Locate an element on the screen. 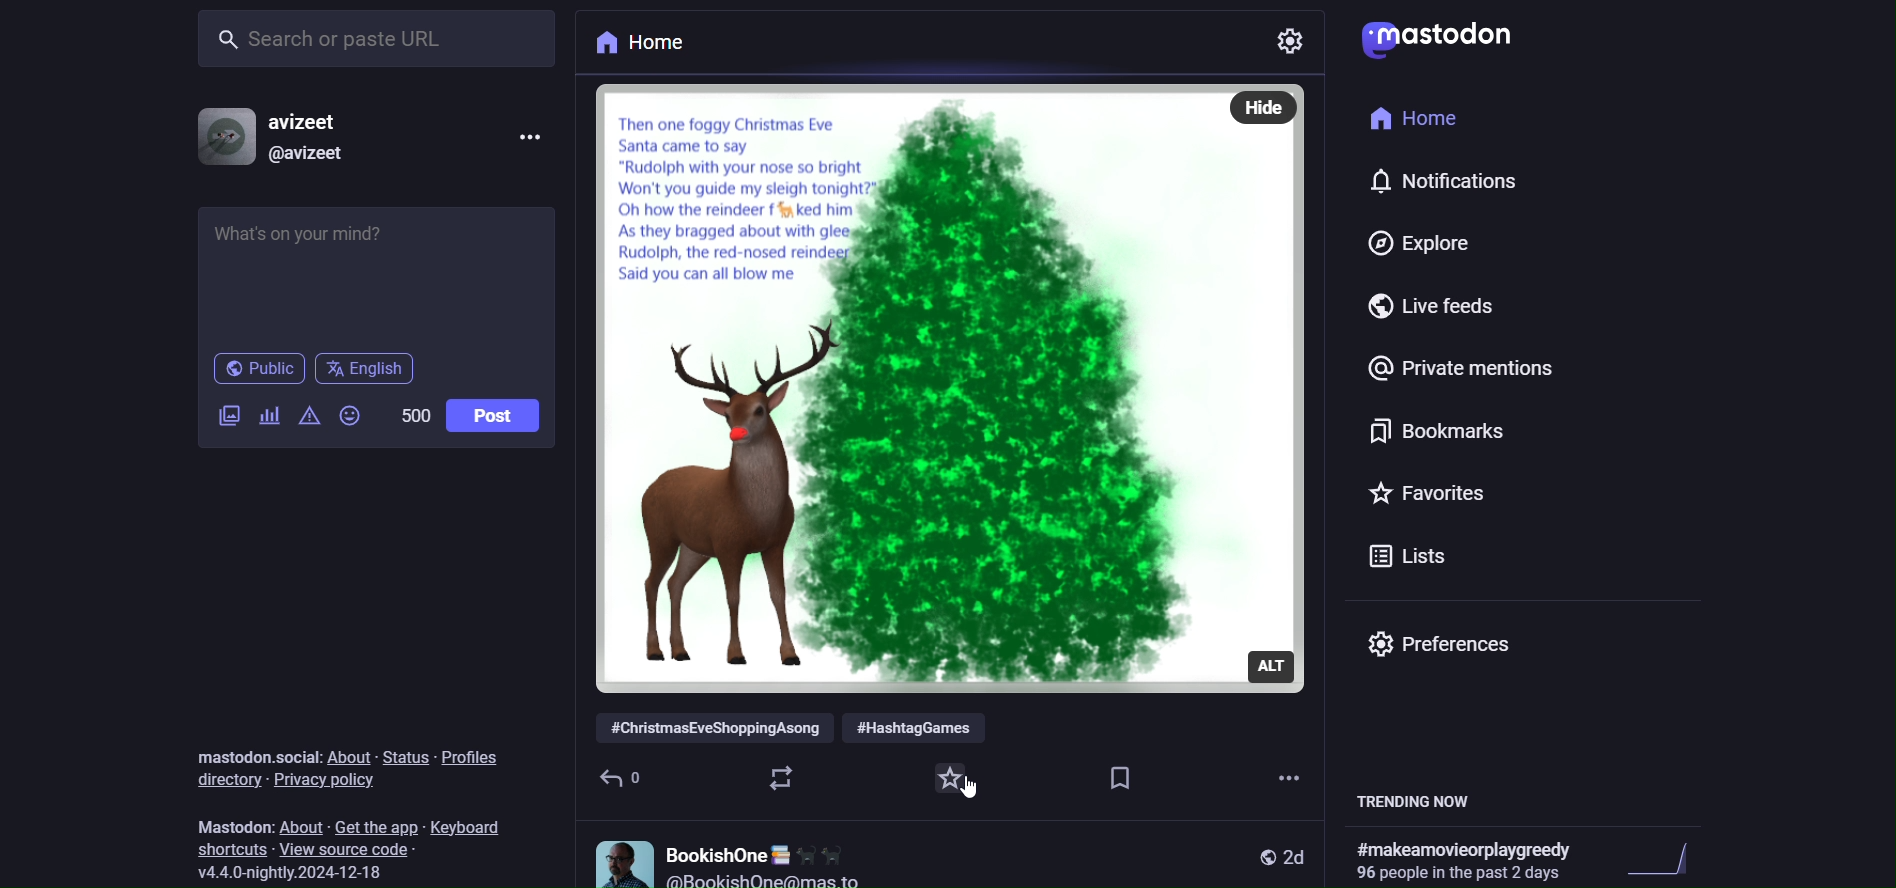 Image resolution: width=1896 pixels, height=888 pixels. favorite is located at coordinates (947, 775).